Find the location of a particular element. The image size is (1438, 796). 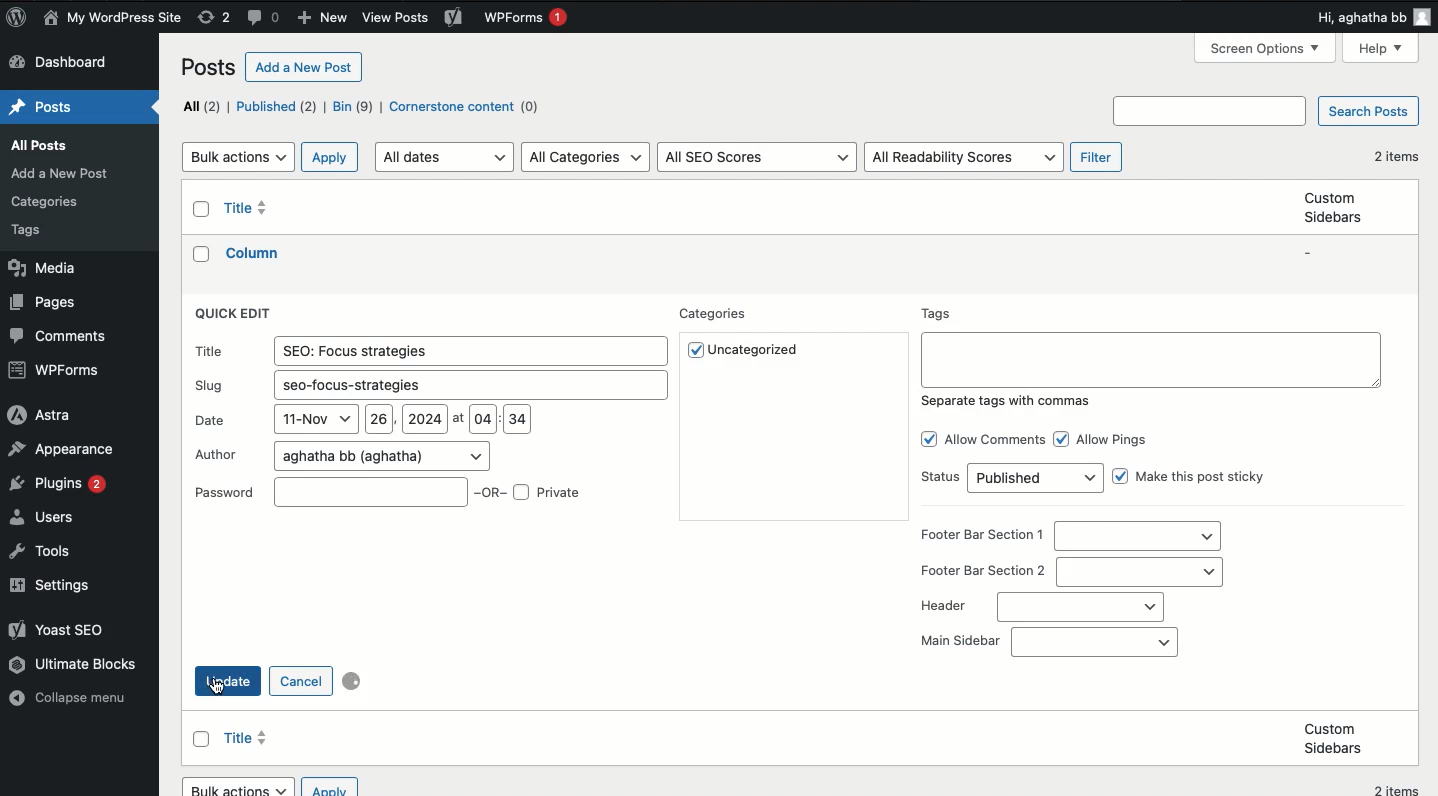

Filter is located at coordinates (1099, 158).